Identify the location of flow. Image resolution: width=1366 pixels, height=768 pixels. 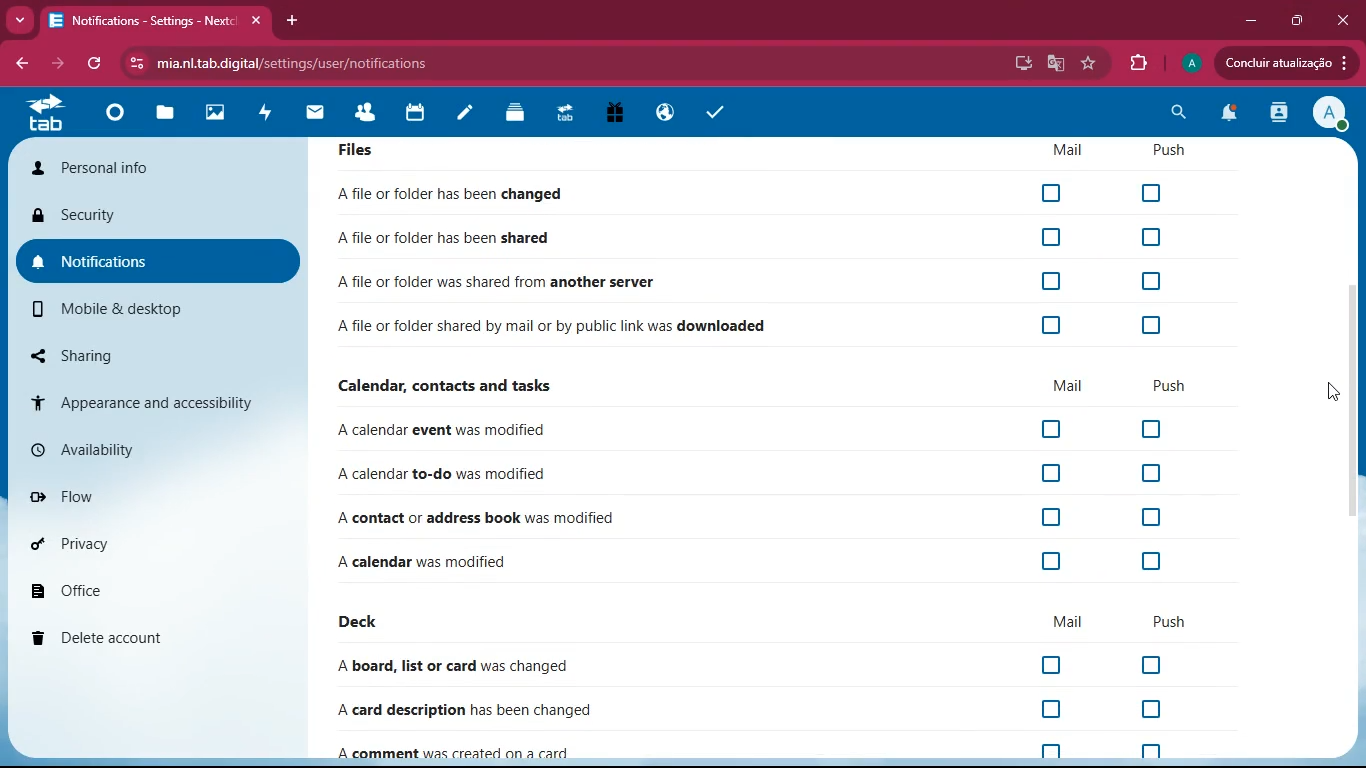
(142, 496).